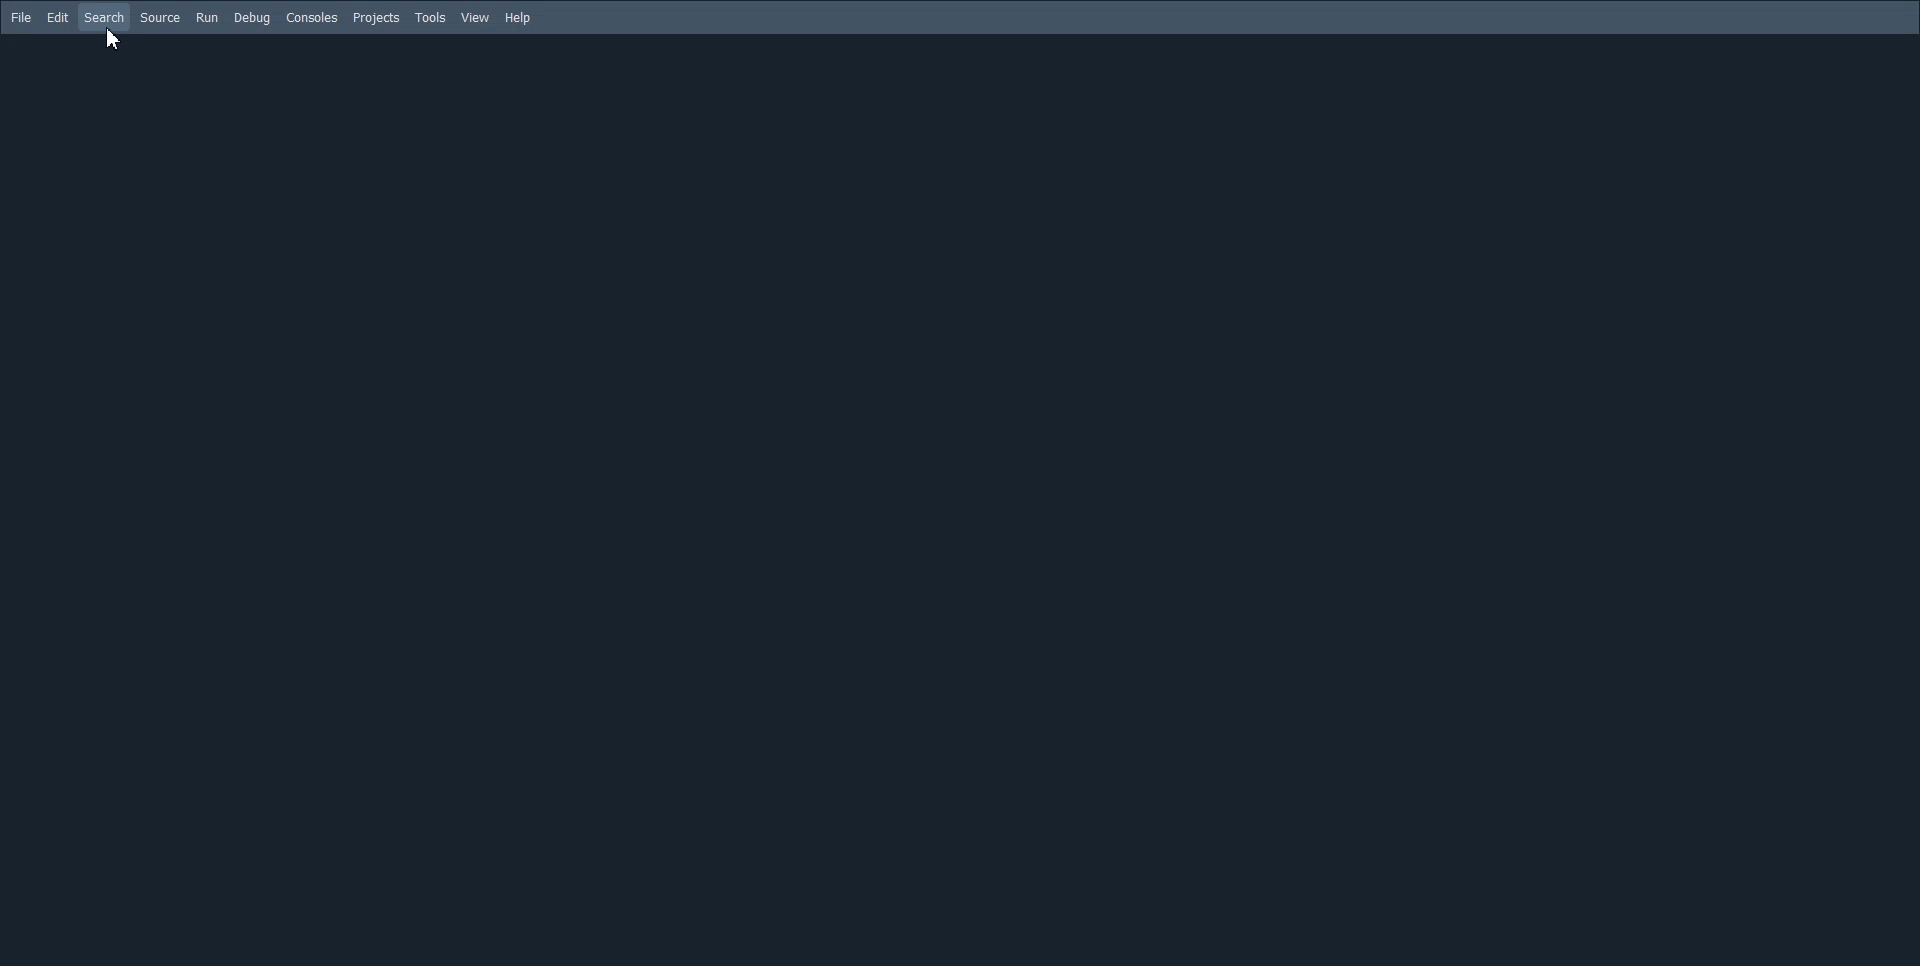  I want to click on Source, so click(160, 17).